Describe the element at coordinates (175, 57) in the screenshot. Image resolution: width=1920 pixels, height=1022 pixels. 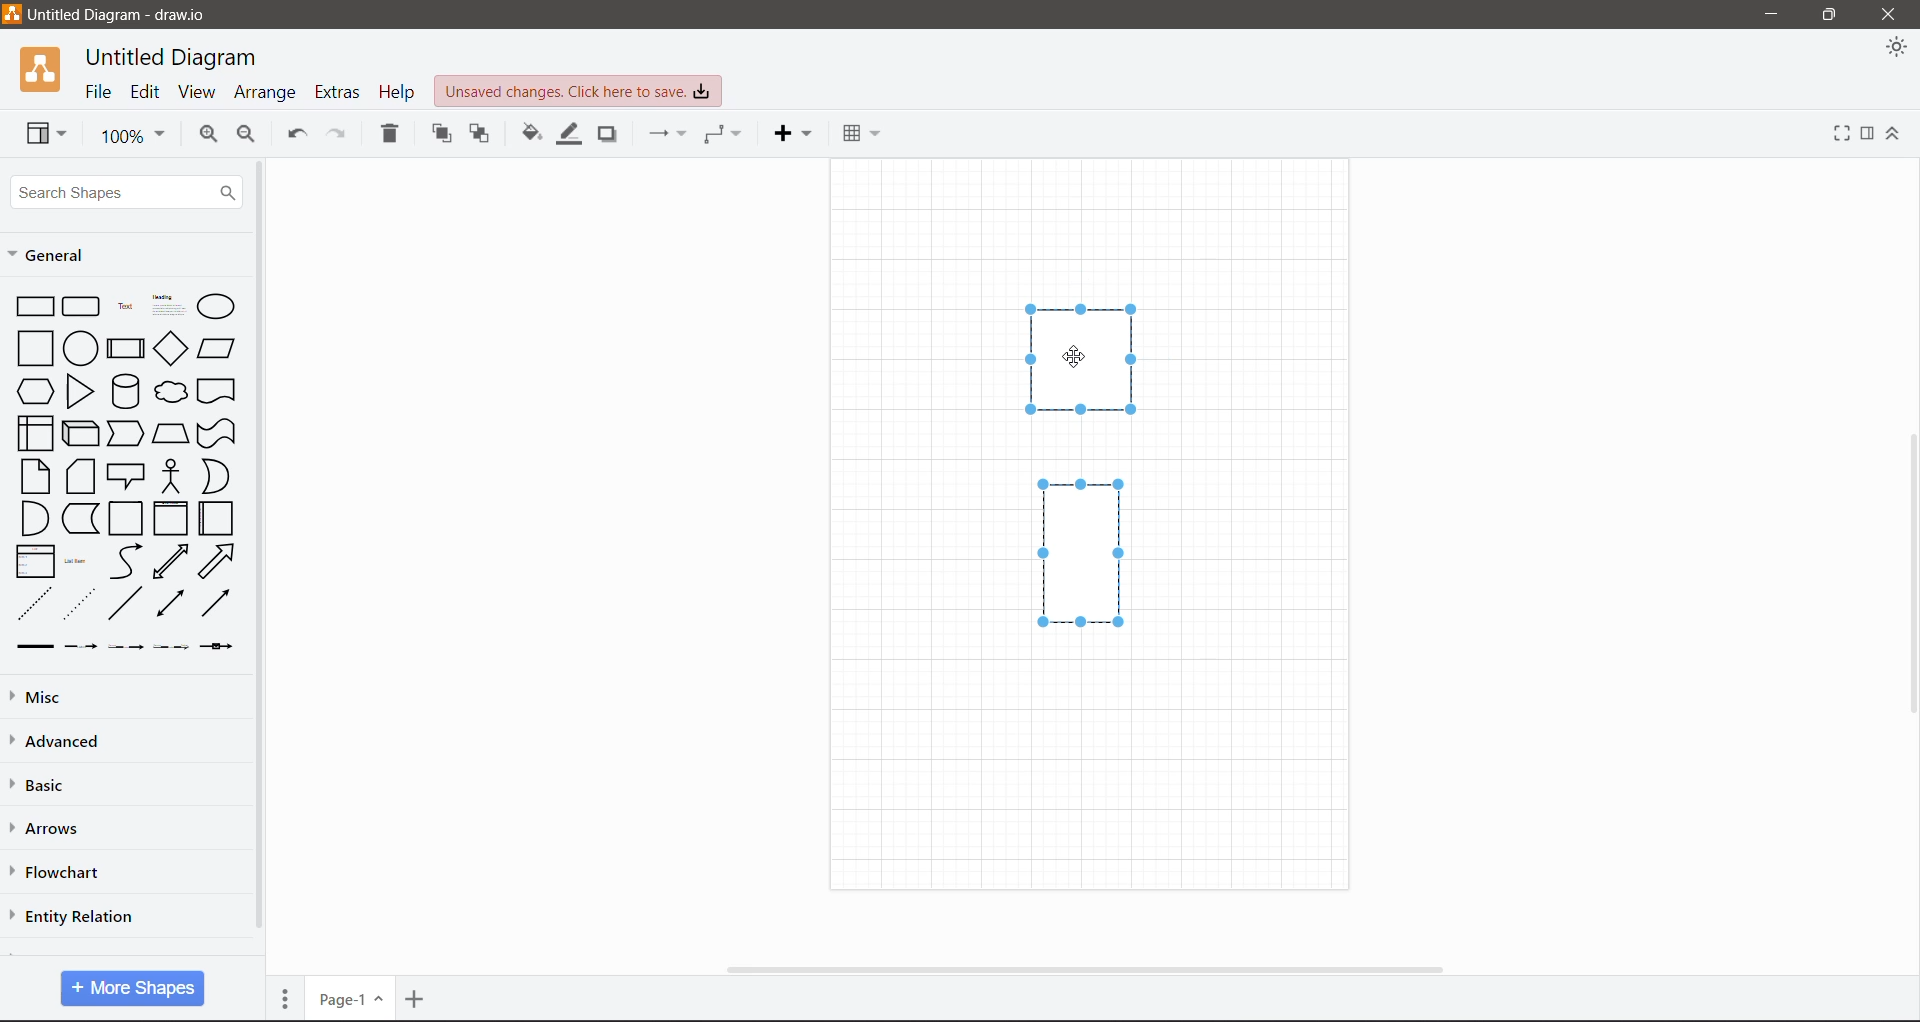
I see `` at that location.